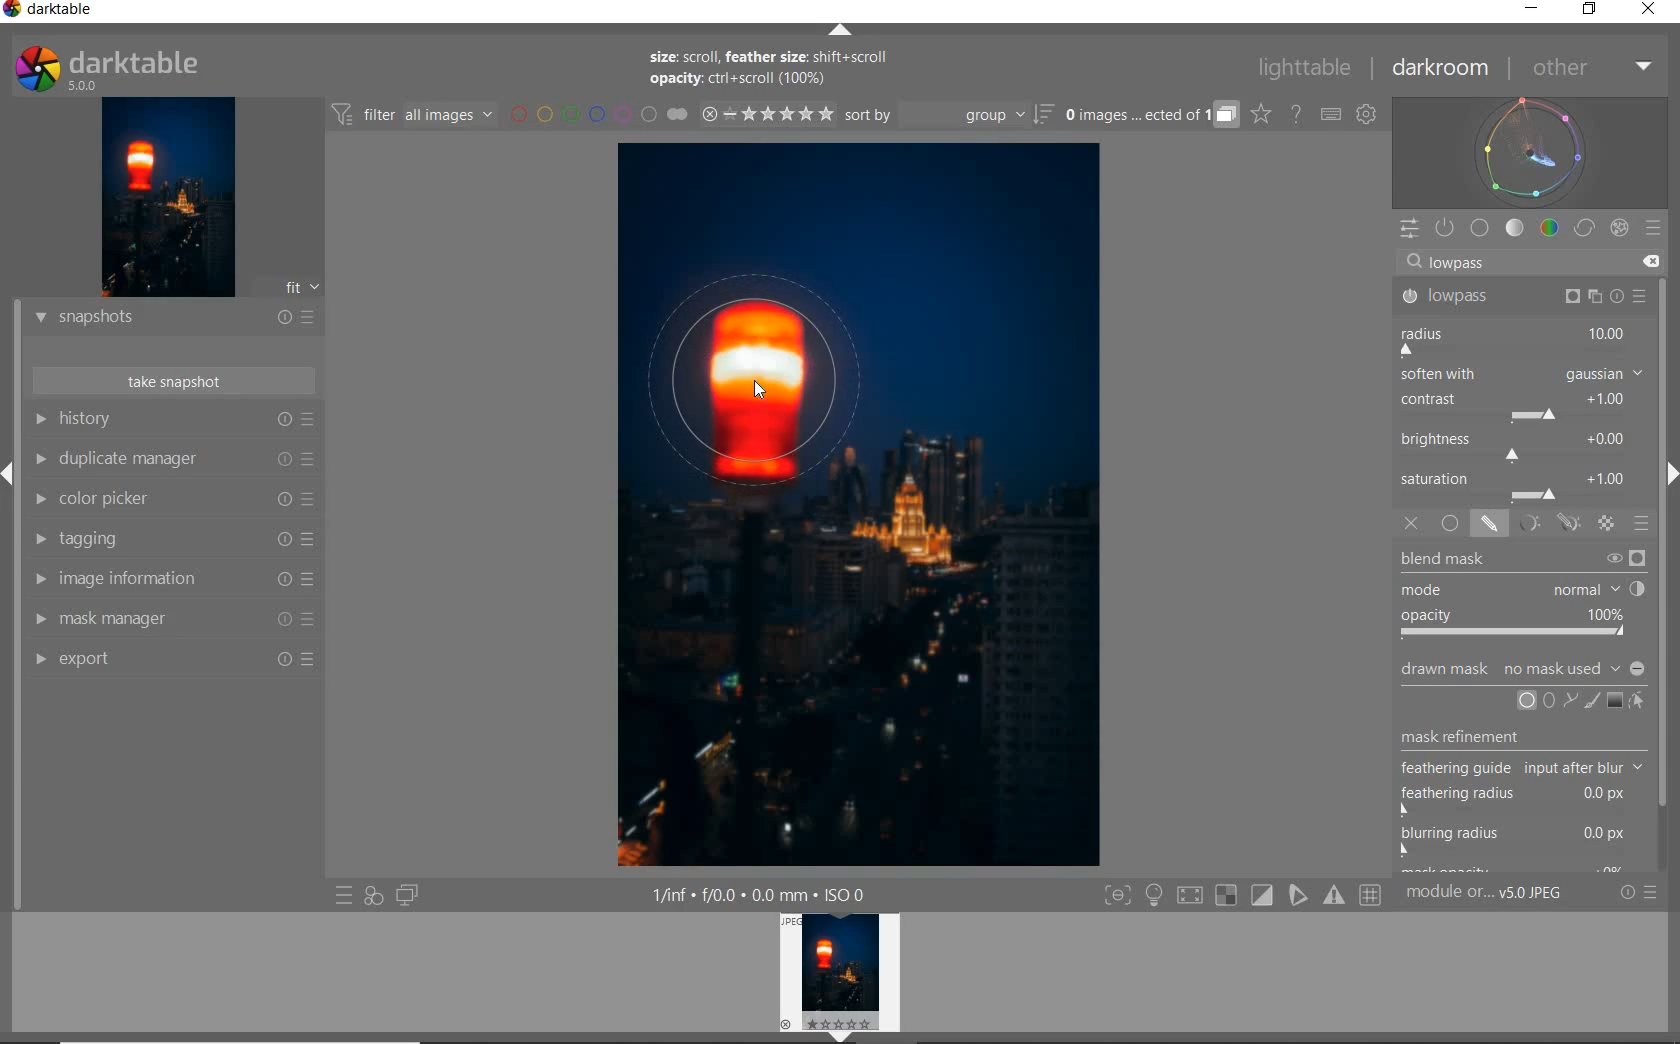 This screenshot has width=1680, height=1044. What do you see at coordinates (1655, 230) in the screenshot?
I see `PRESETS` at bounding box center [1655, 230].